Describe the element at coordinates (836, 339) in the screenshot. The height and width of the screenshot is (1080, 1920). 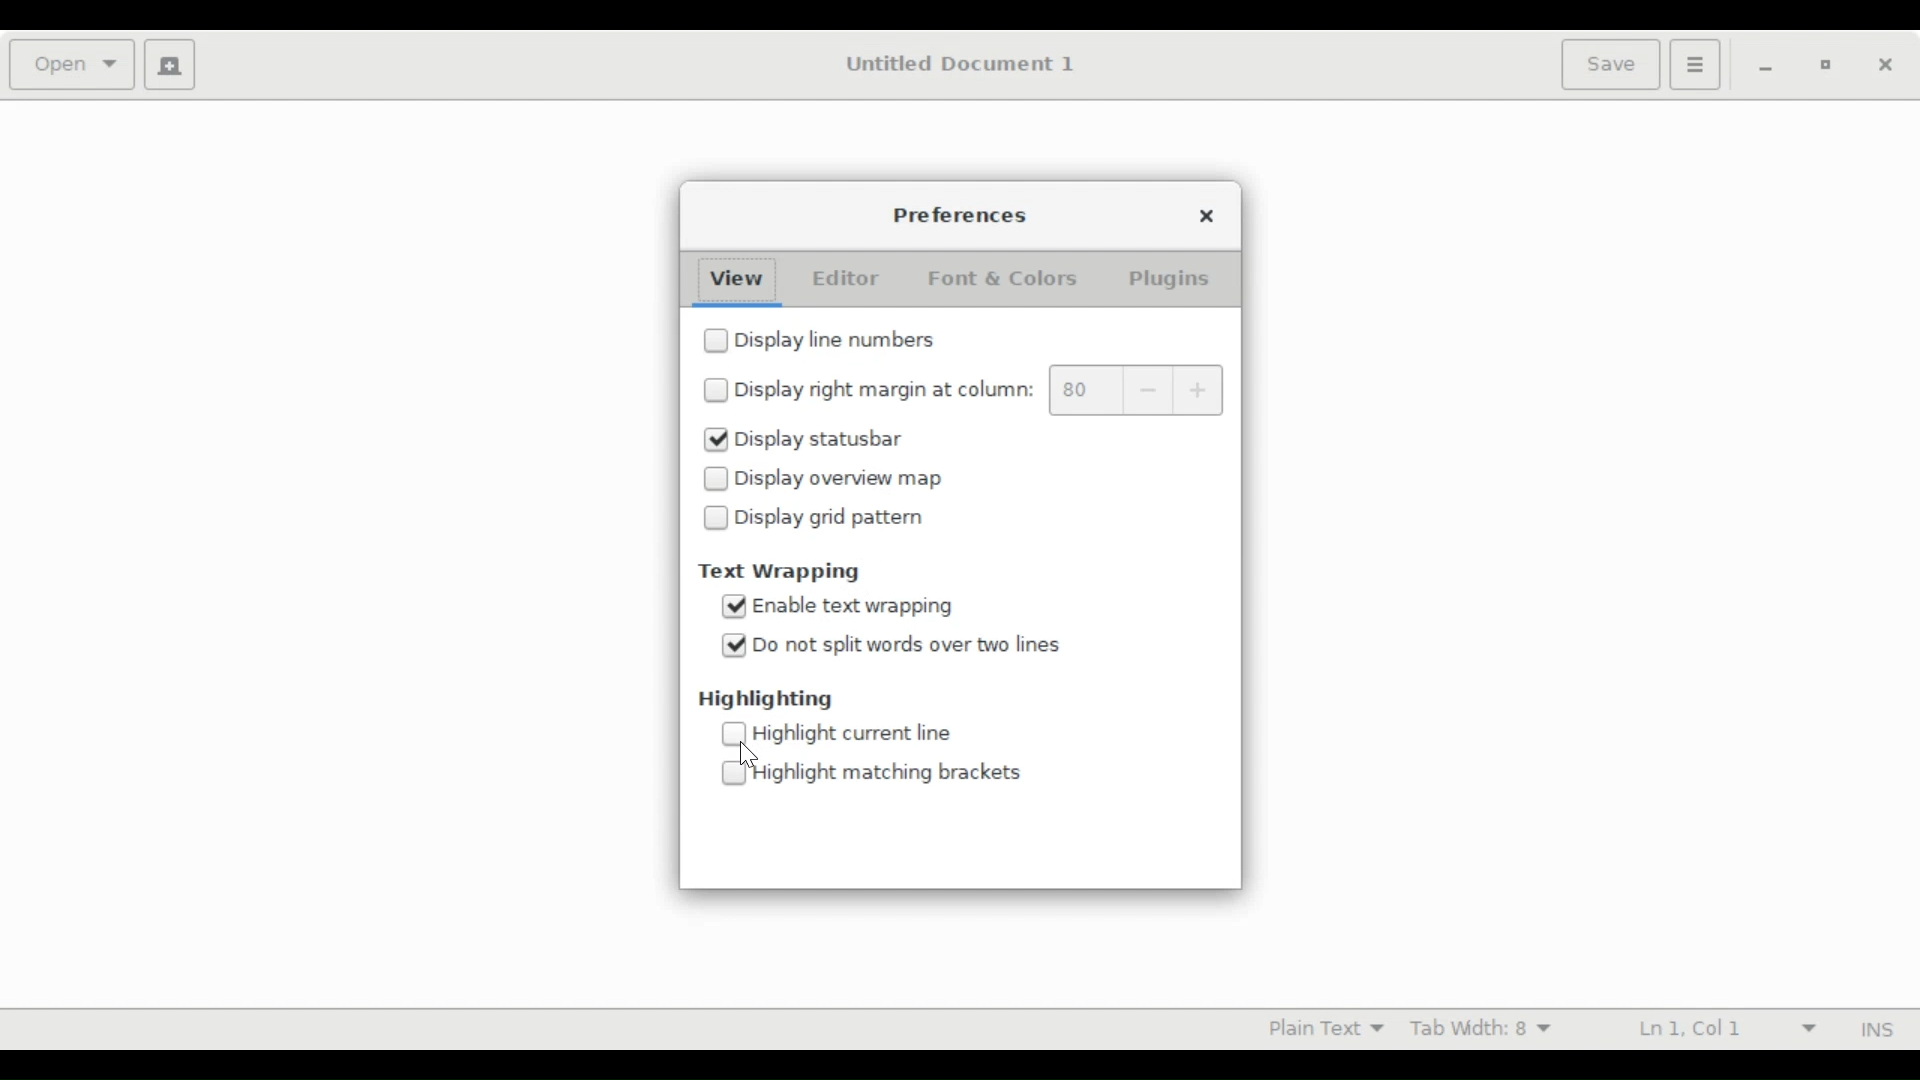
I see `Display line number` at that location.